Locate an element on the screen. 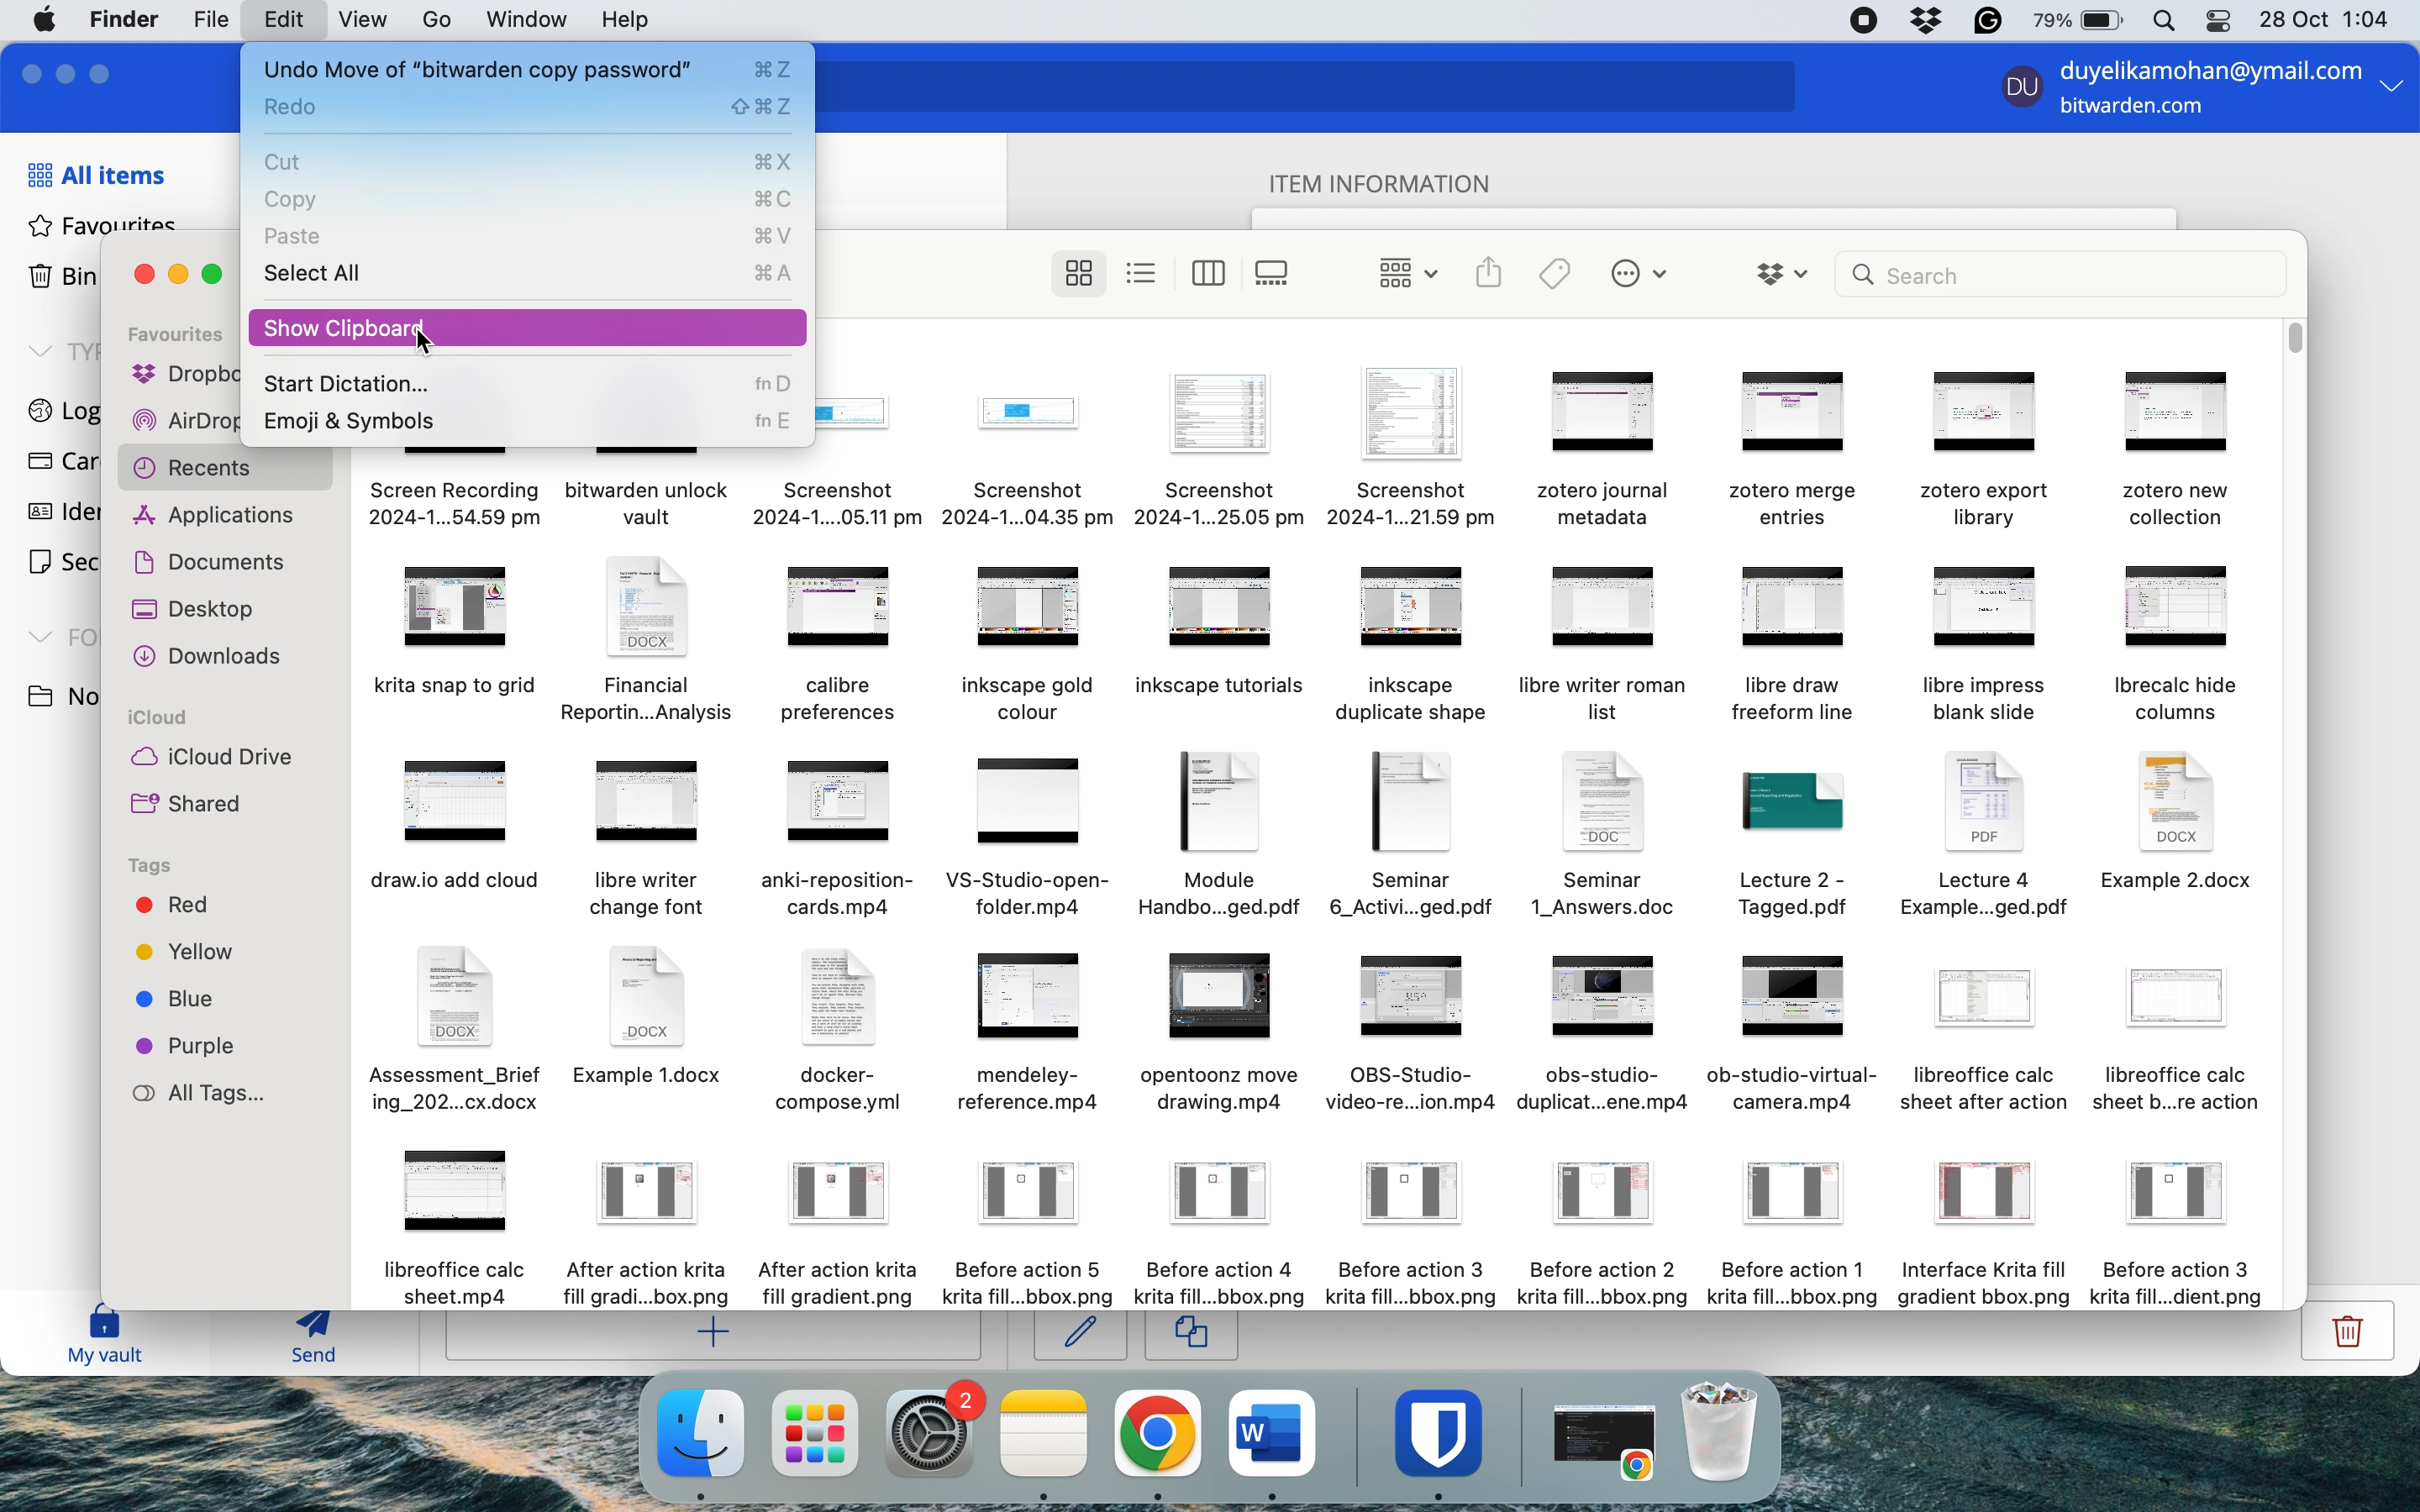  dropbox options is located at coordinates (1783, 272).